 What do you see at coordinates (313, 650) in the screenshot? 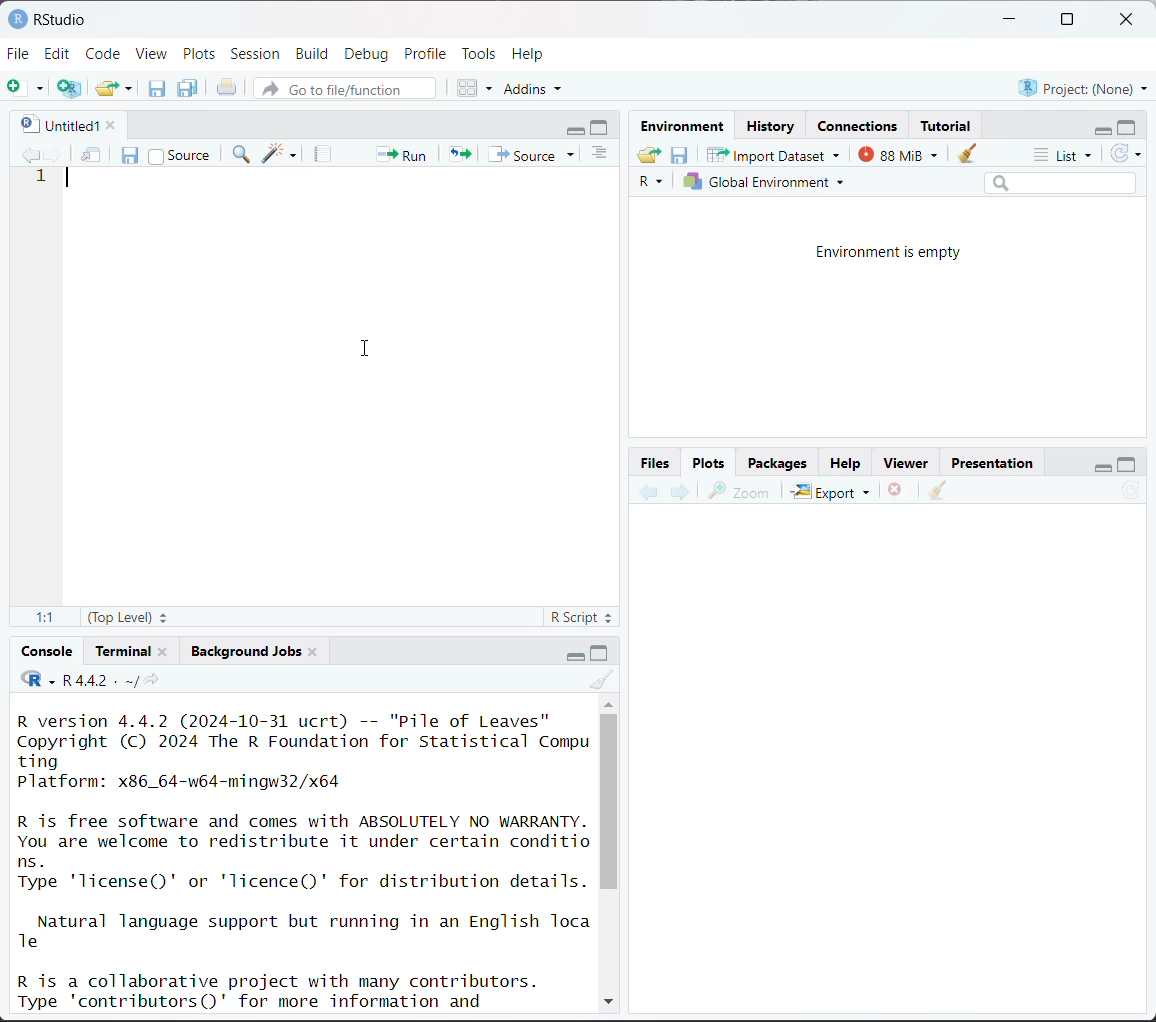
I see `close` at bounding box center [313, 650].